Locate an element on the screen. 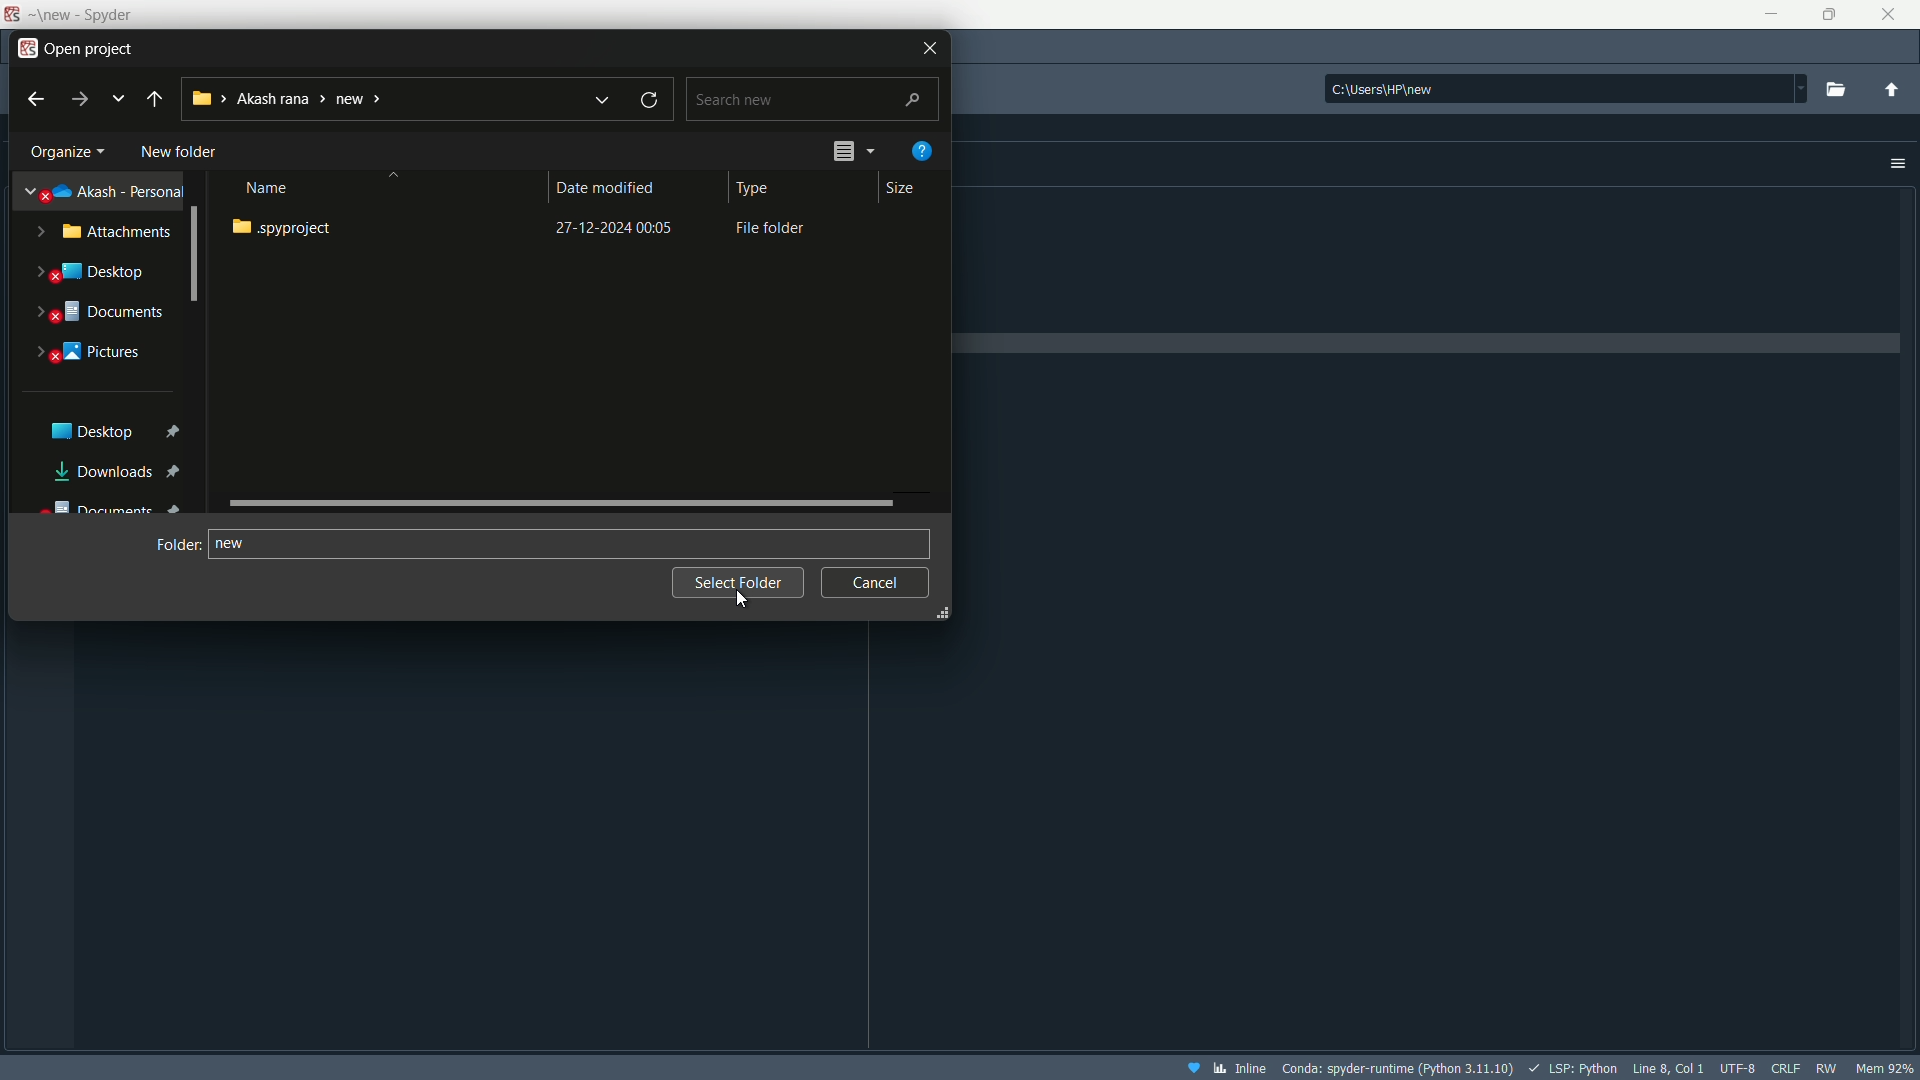 Image resolution: width=1920 pixels, height=1080 pixels. folder is located at coordinates (527, 227).